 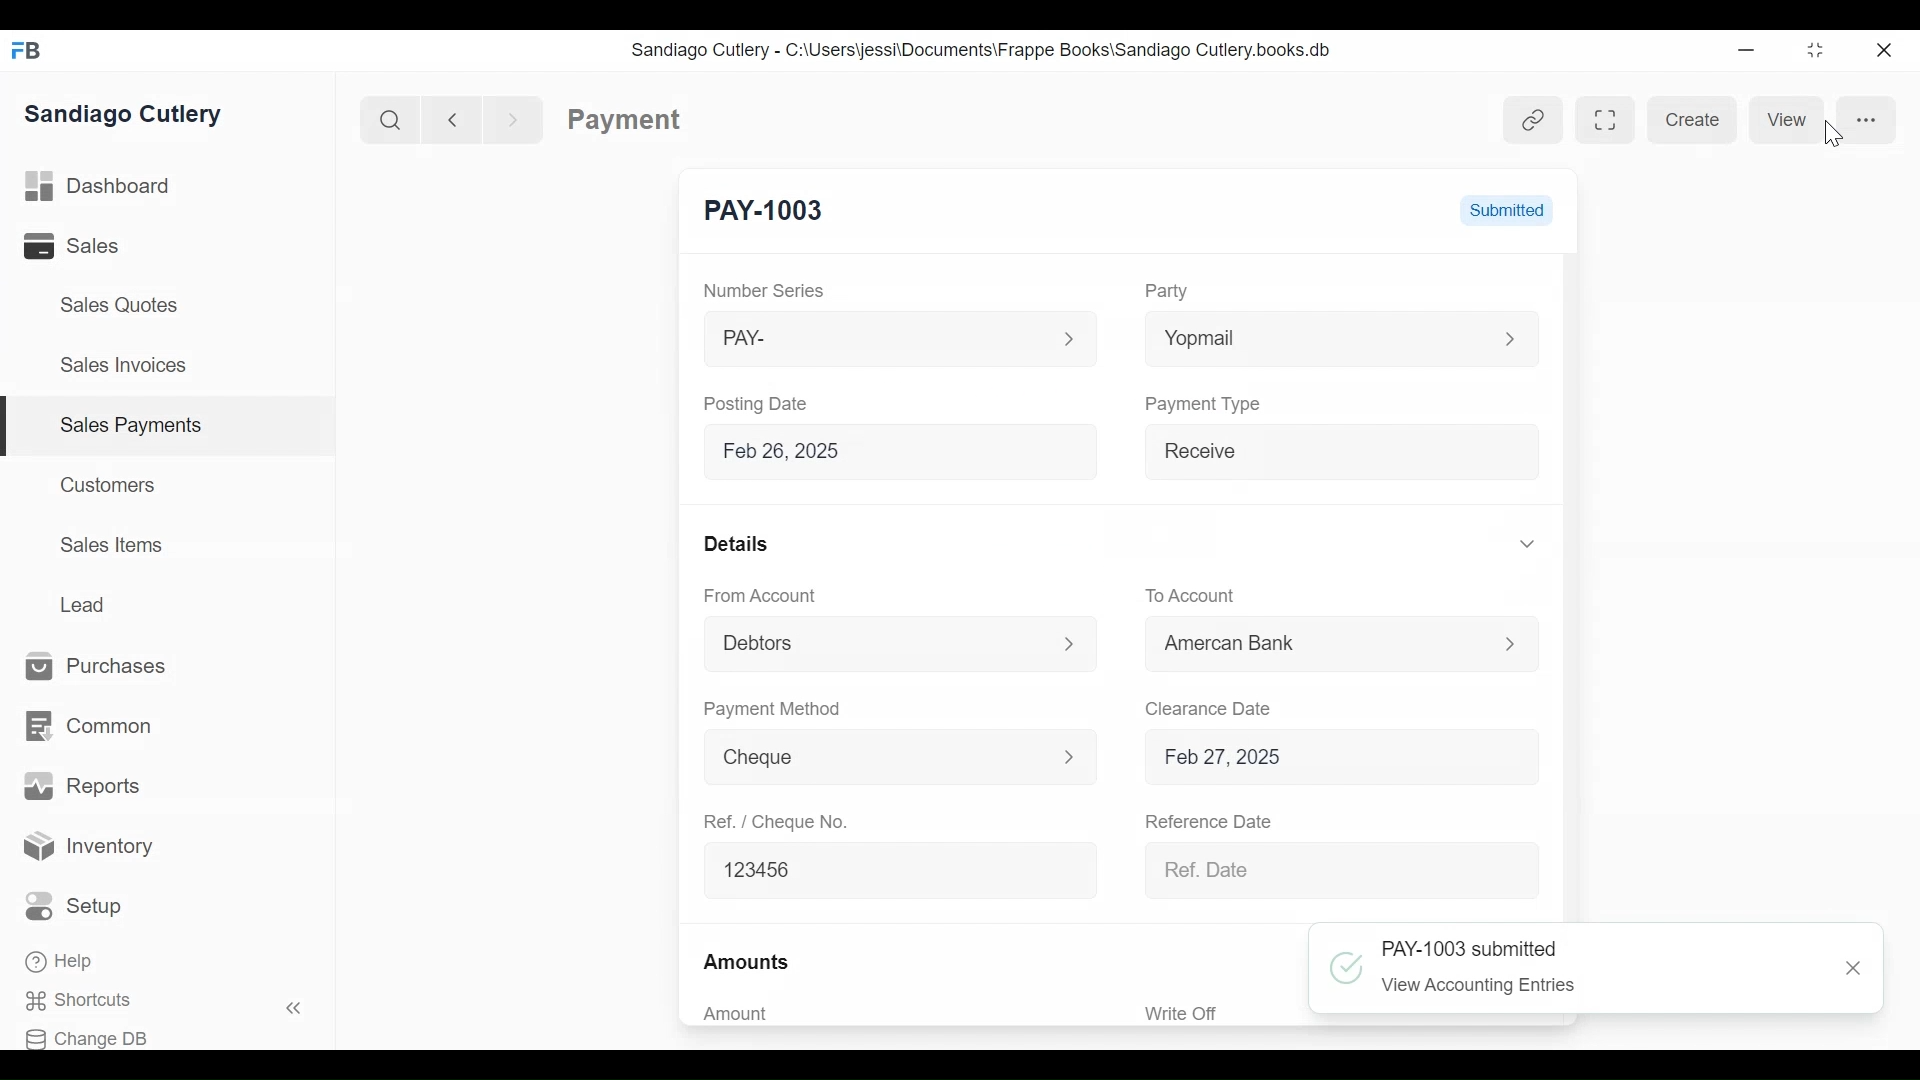 I want to click on Amount, so click(x=737, y=1015).